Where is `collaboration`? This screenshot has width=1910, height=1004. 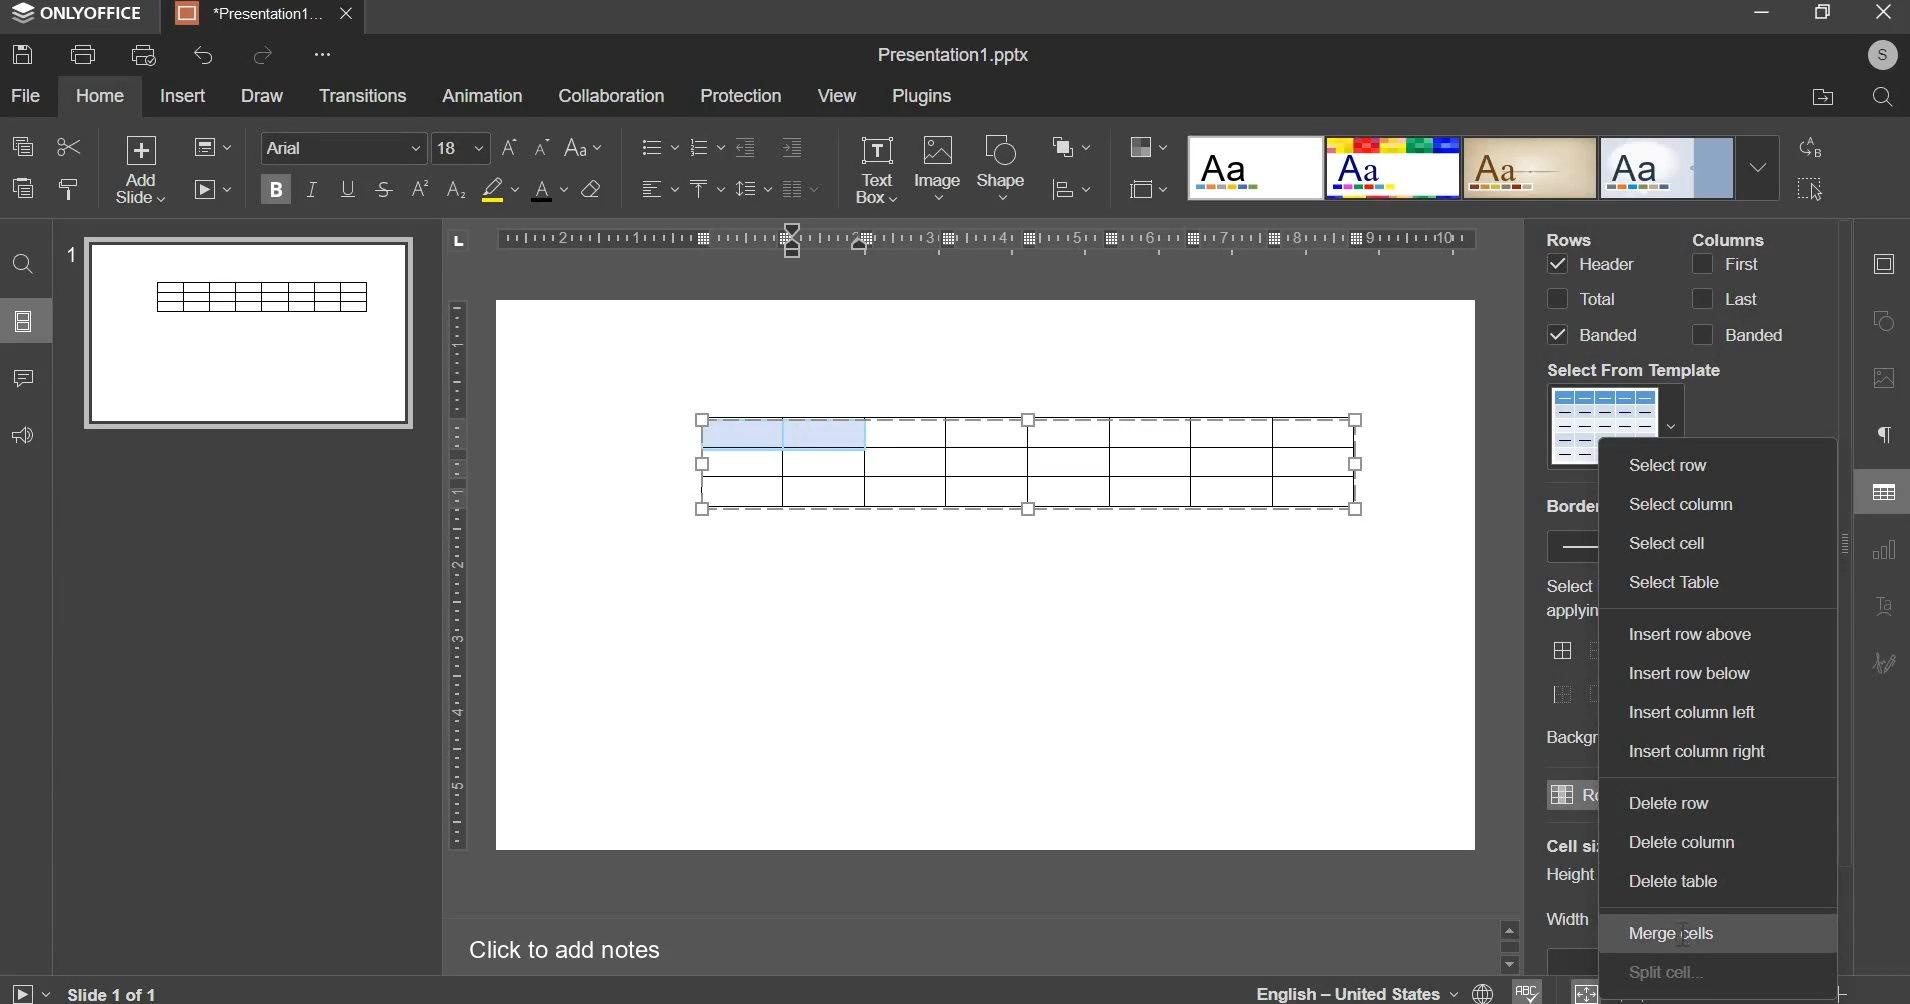 collaboration is located at coordinates (610, 95).